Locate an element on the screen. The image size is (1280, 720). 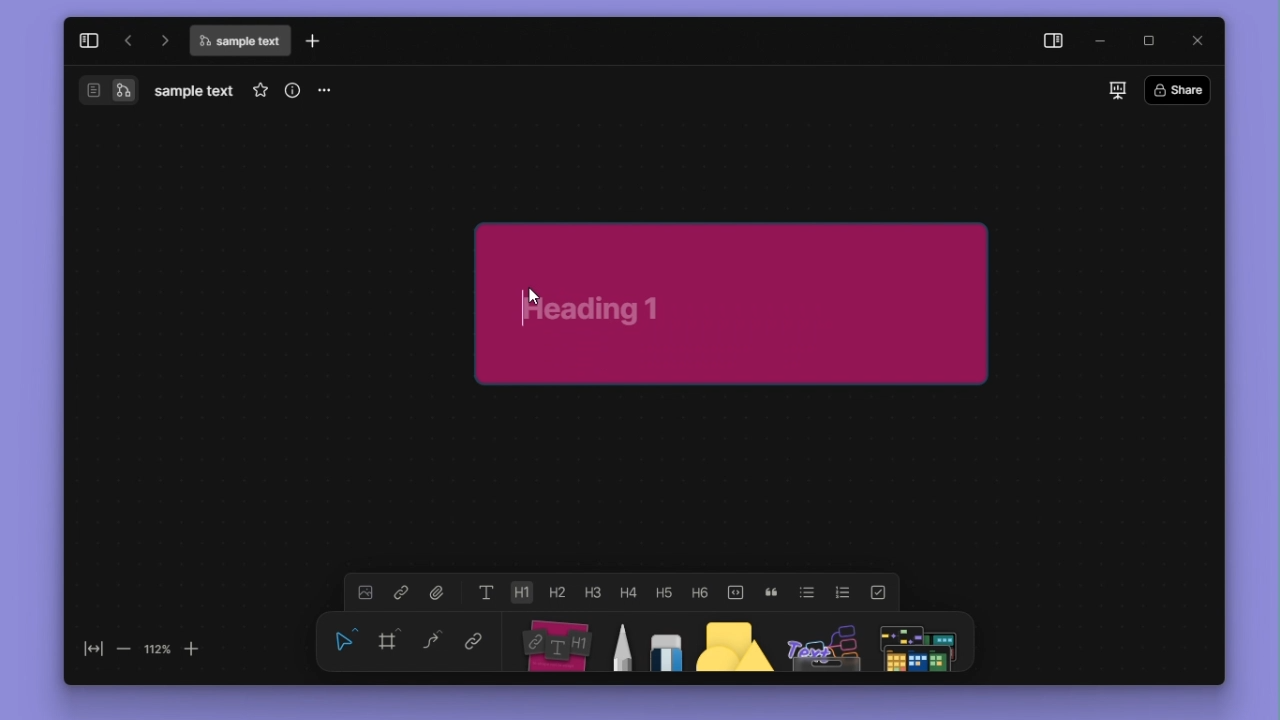
view info is located at coordinates (293, 90).